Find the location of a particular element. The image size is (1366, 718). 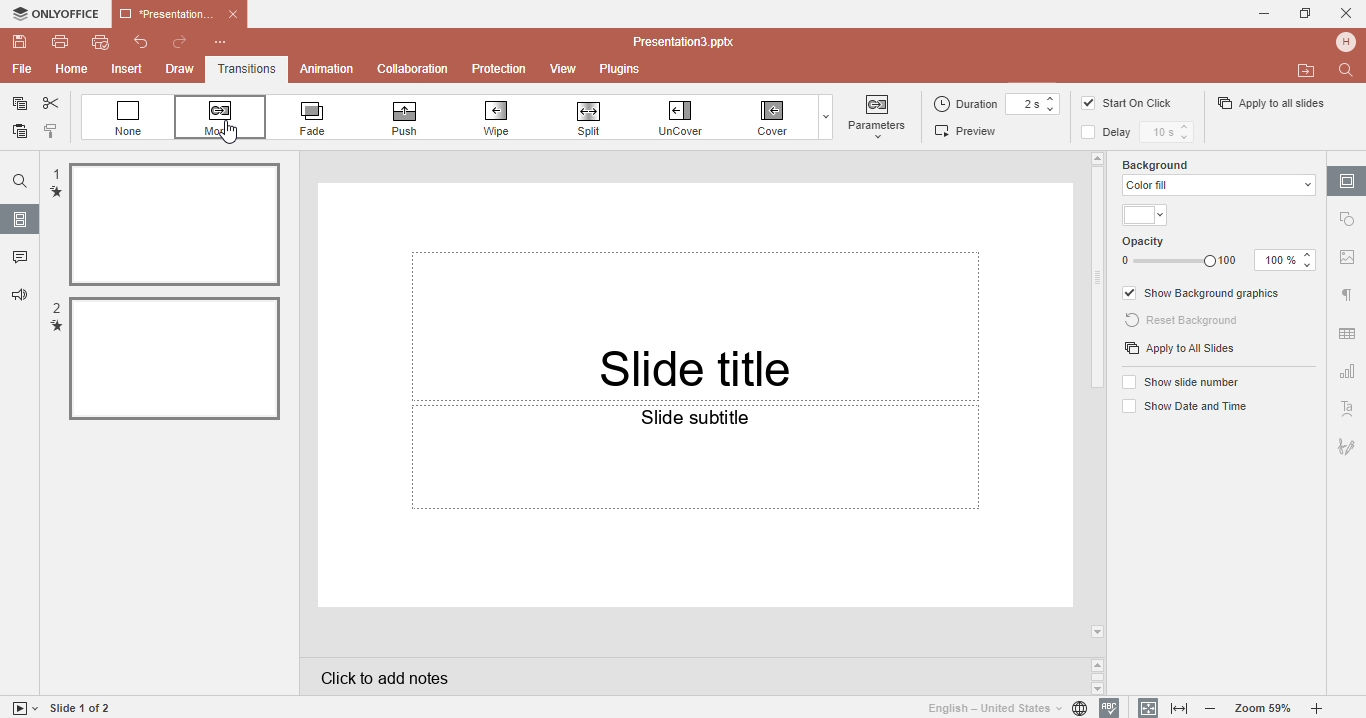

Chart setting is located at coordinates (1346, 374).